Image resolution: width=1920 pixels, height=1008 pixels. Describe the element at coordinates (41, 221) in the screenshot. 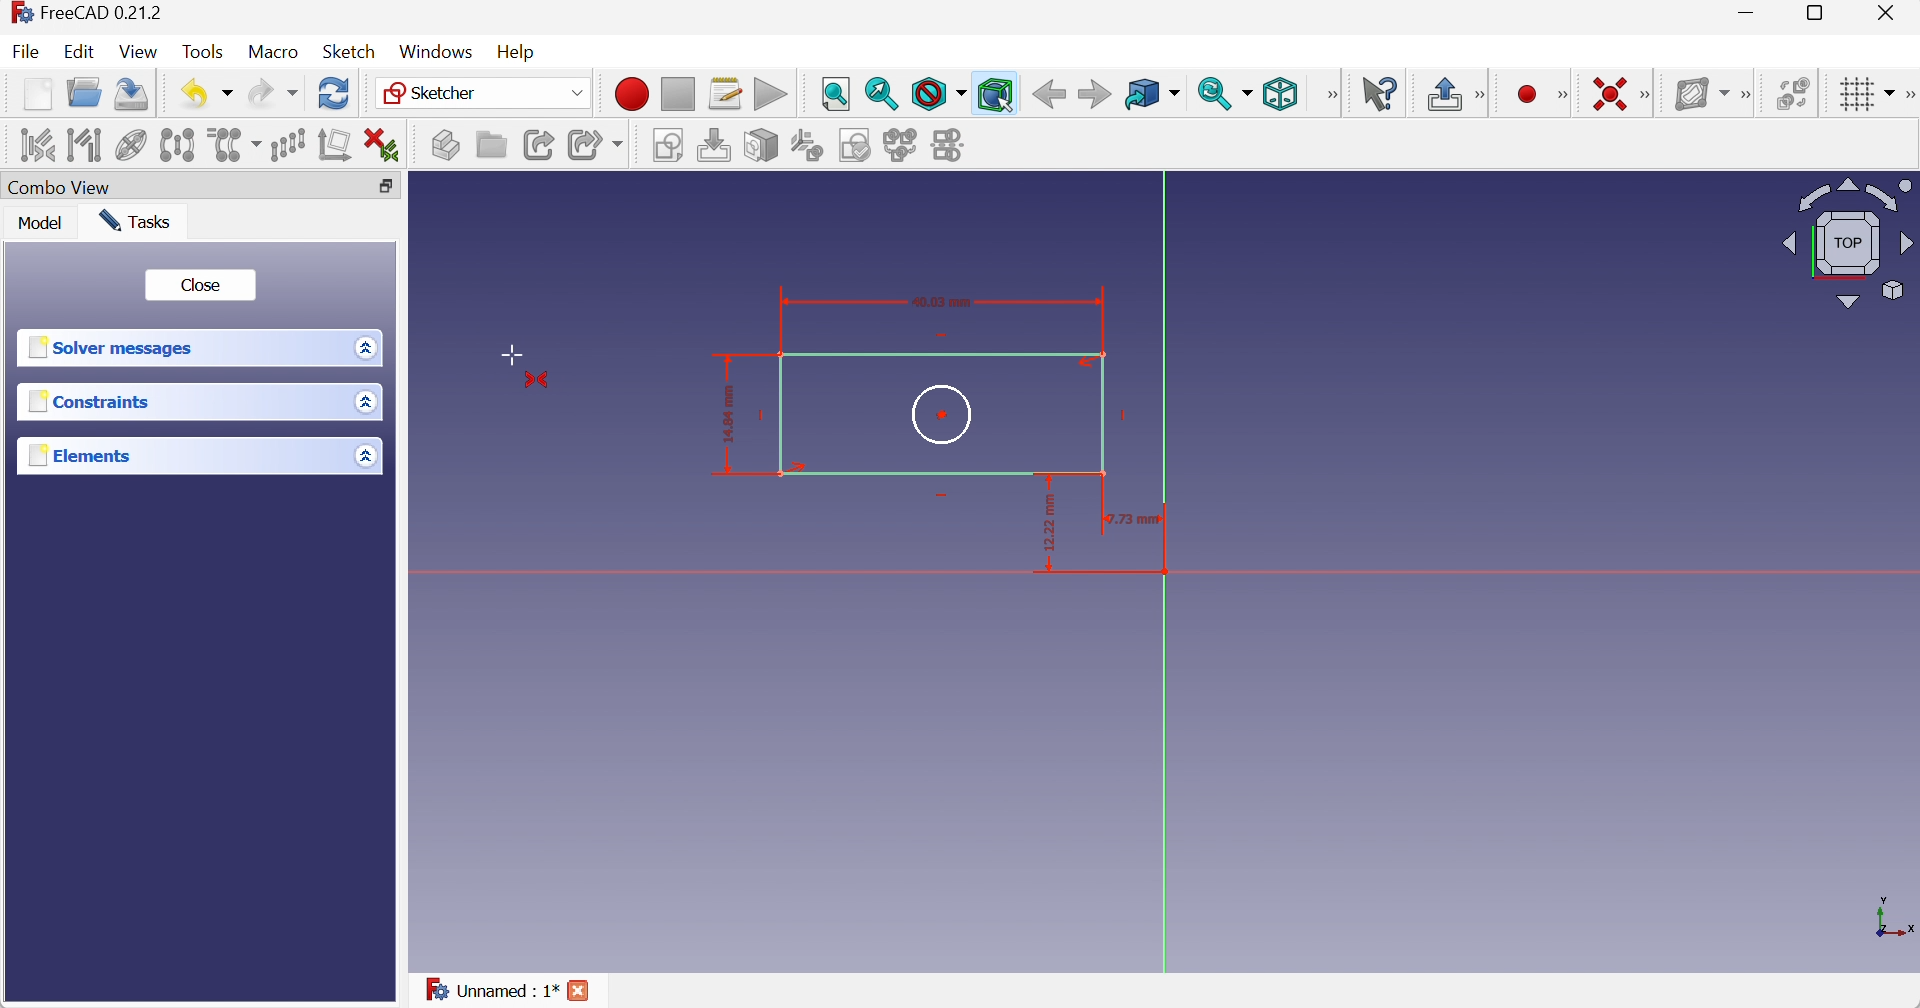

I see `Model` at that location.